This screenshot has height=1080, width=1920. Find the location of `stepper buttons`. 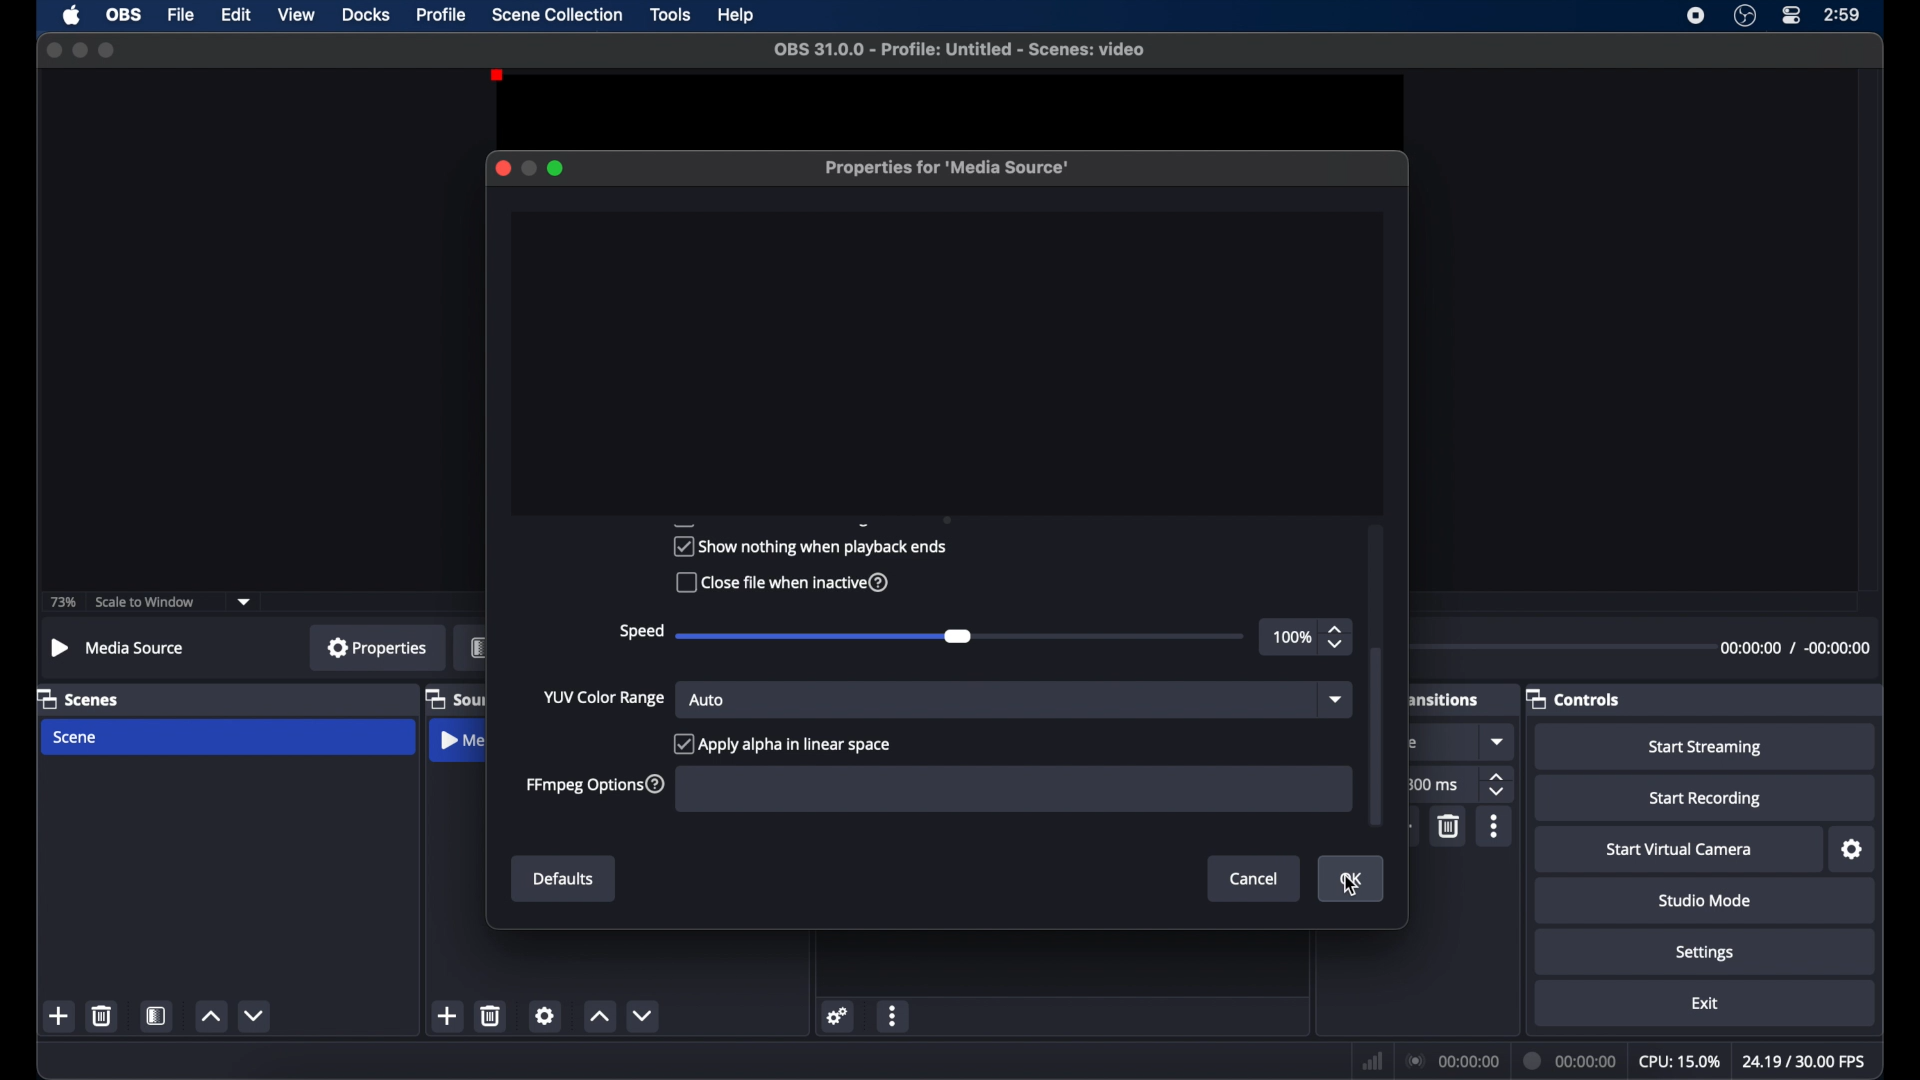

stepper buttons is located at coordinates (1336, 637).